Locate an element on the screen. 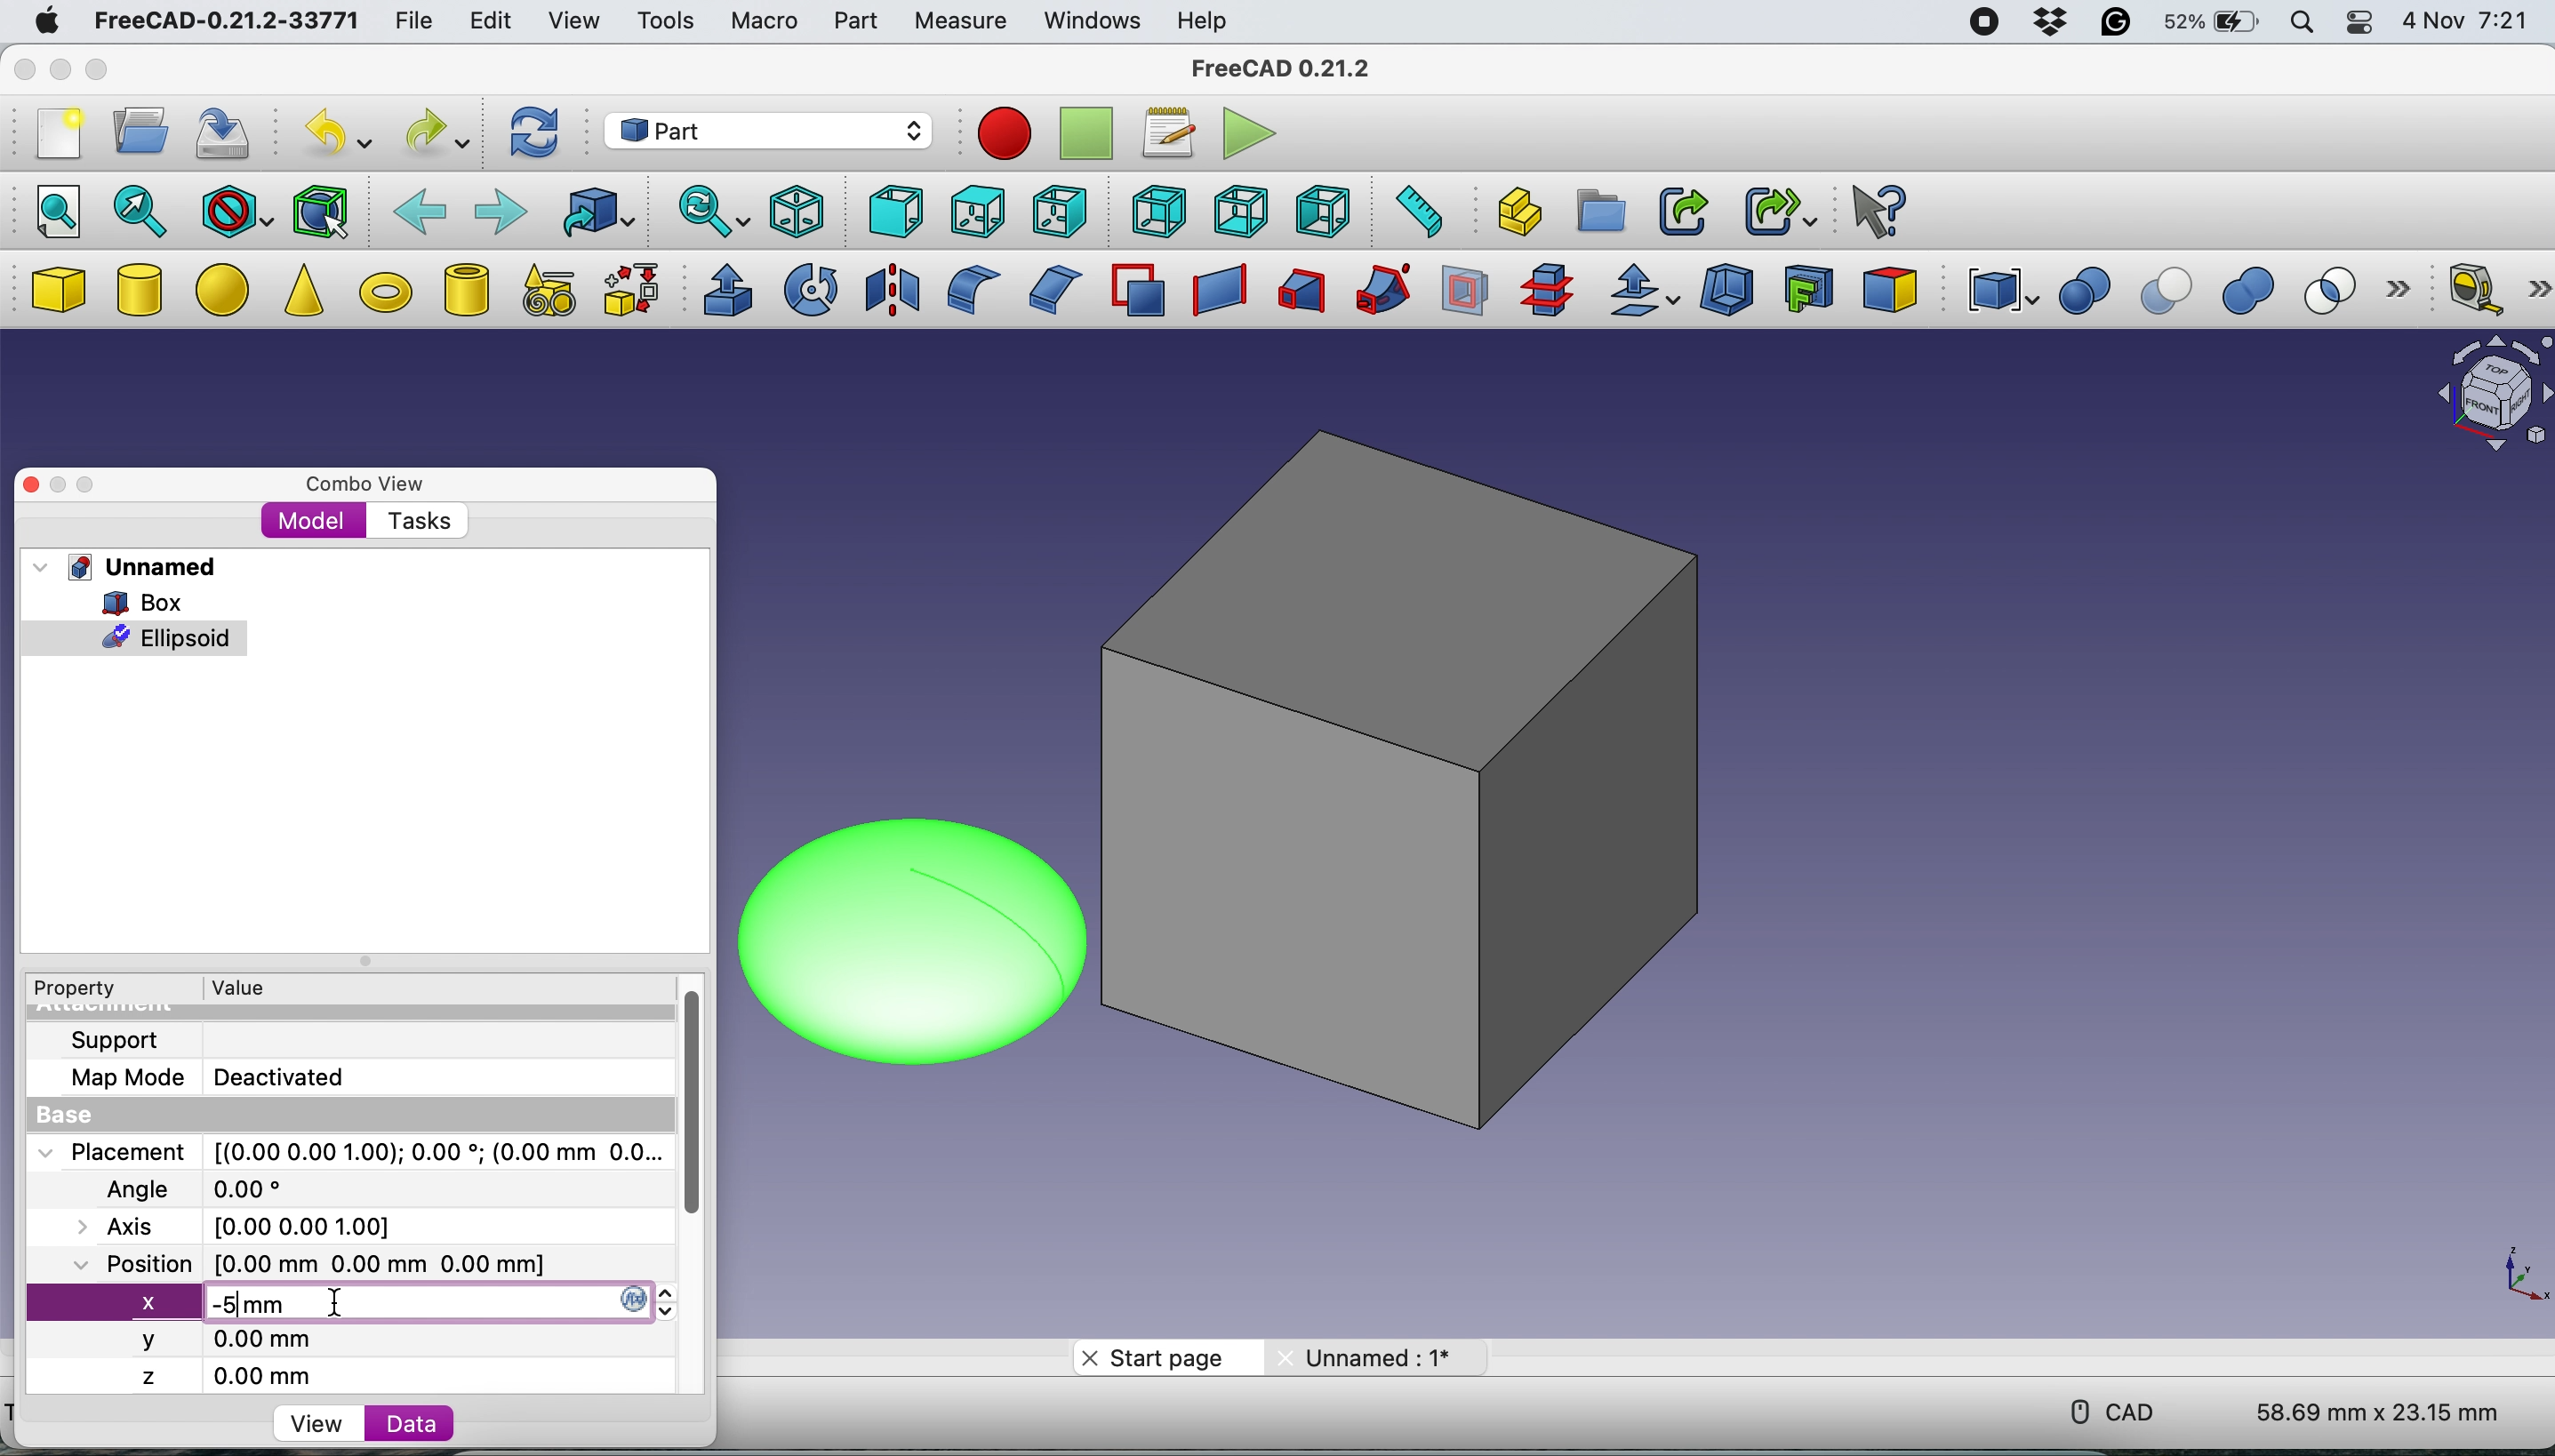 This screenshot has height=1456, width=2555. model is located at coordinates (313, 520).